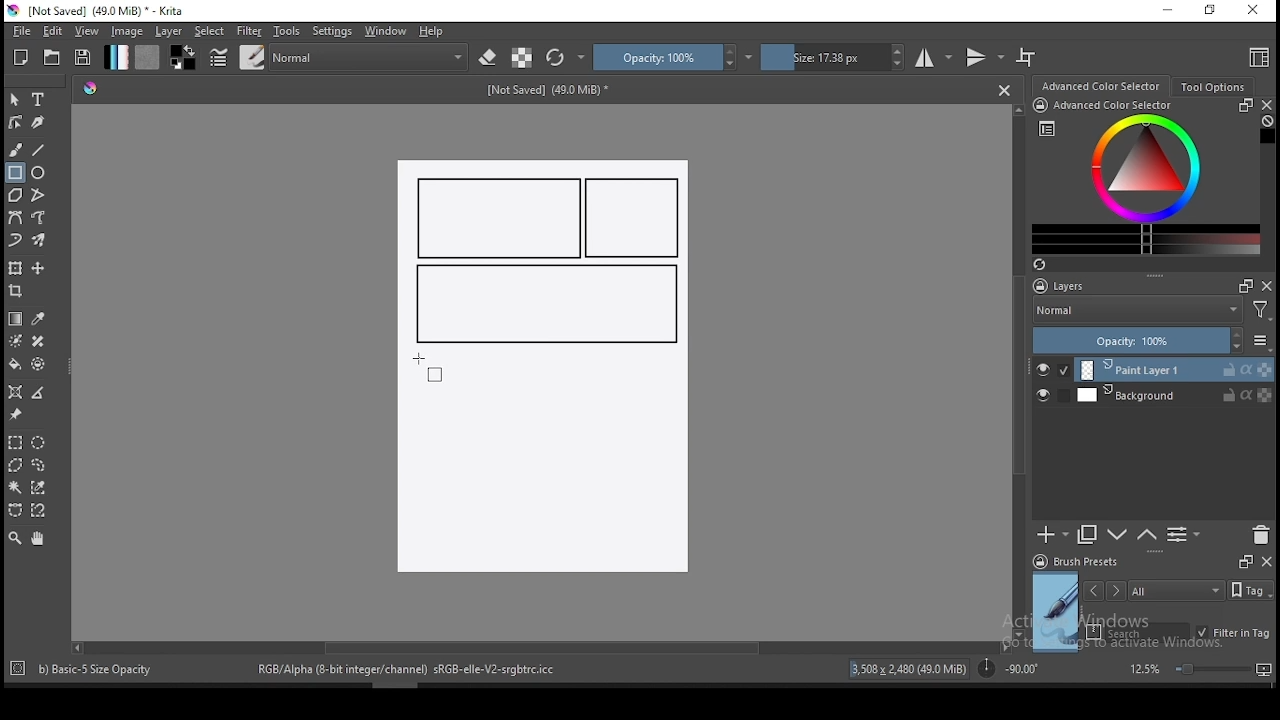  Describe the element at coordinates (1257, 57) in the screenshot. I see `choose workspace` at that location.